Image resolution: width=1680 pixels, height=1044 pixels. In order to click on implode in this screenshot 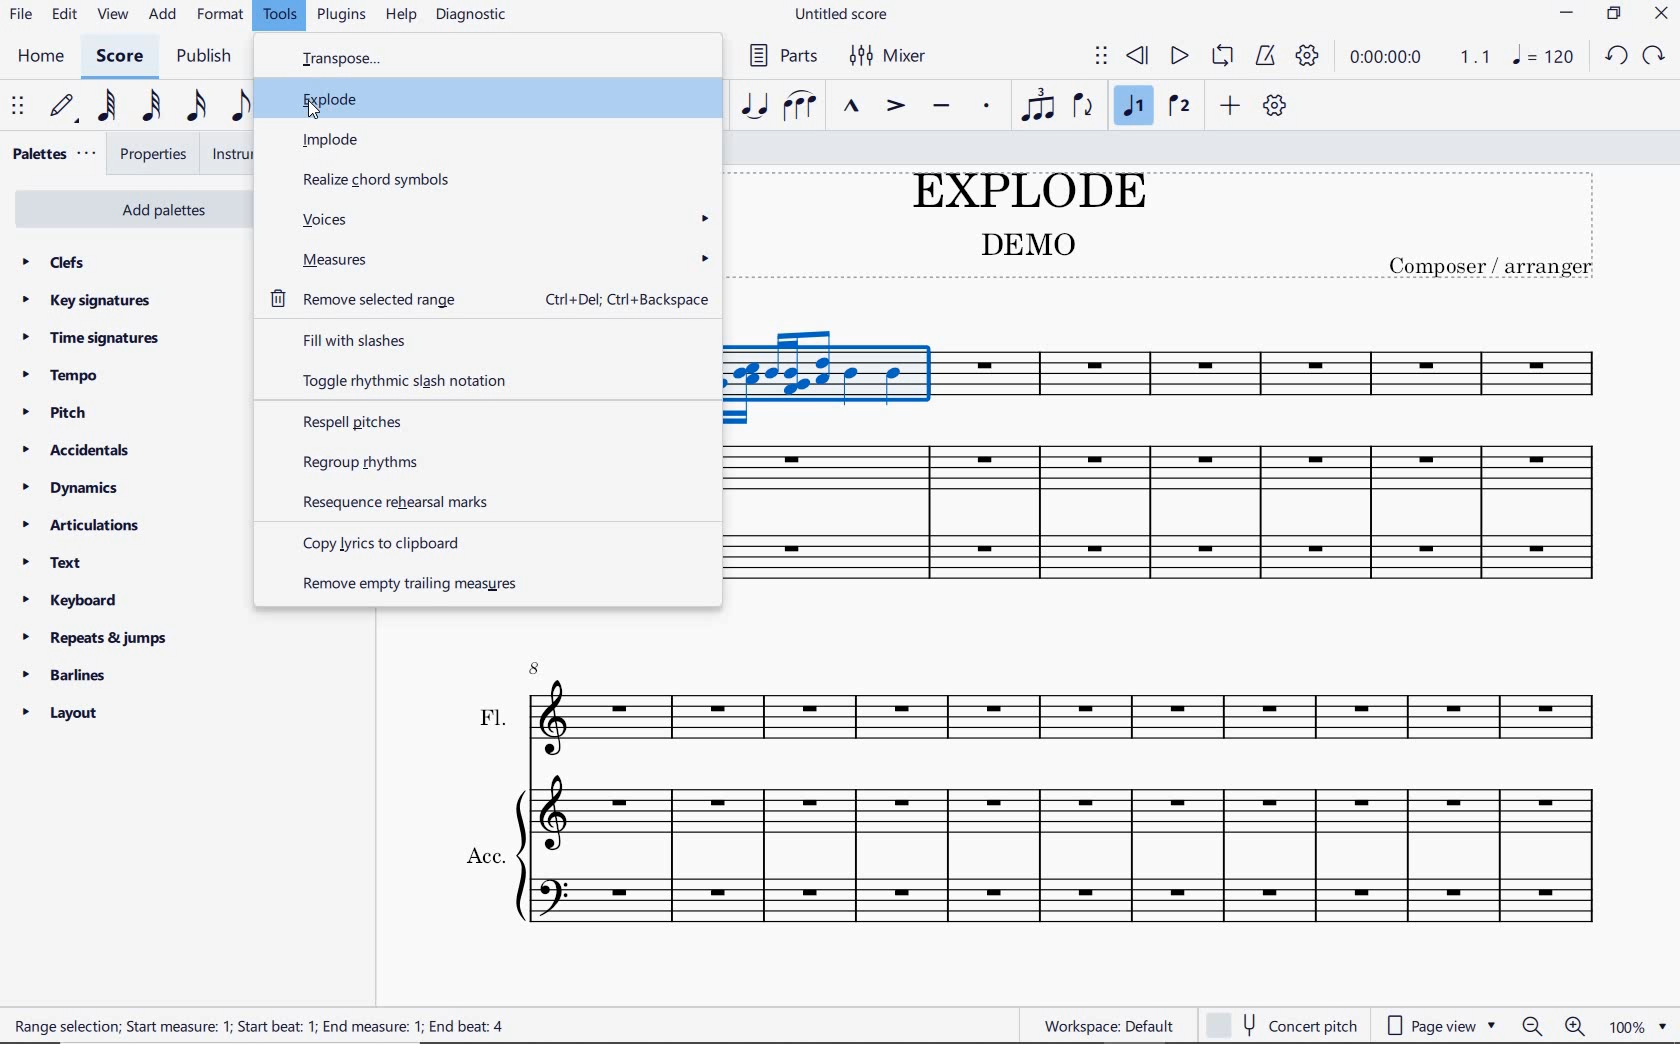, I will do `click(368, 139)`.